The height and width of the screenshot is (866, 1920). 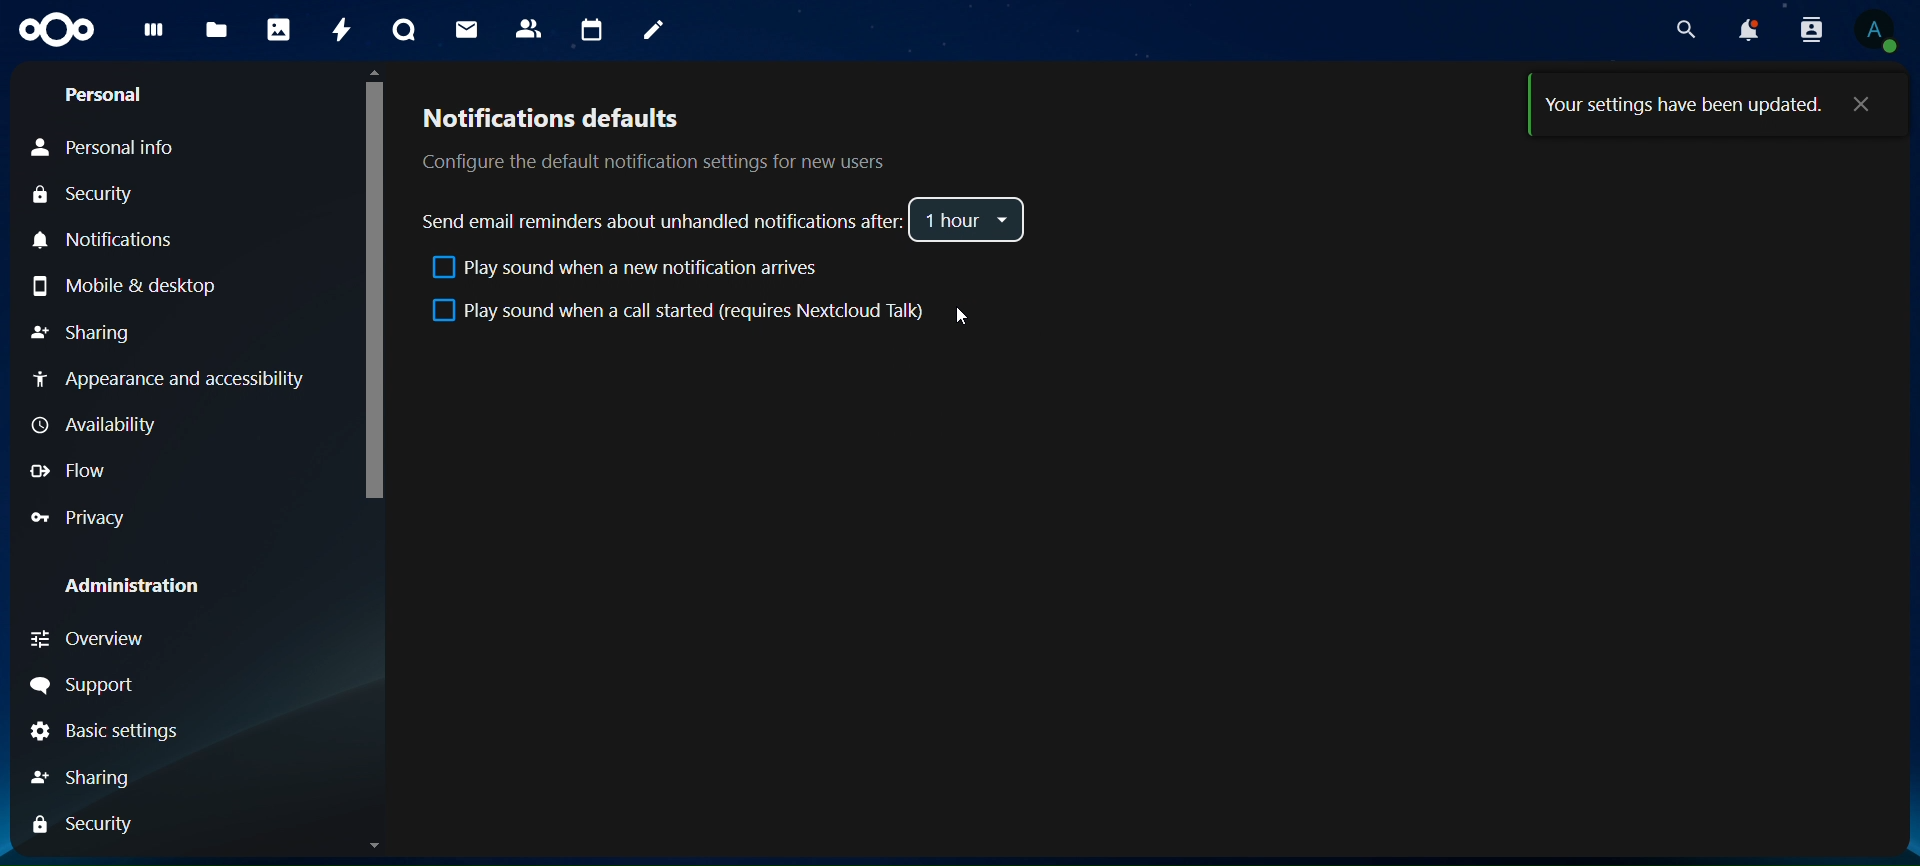 I want to click on Personal, so click(x=107, y=95).